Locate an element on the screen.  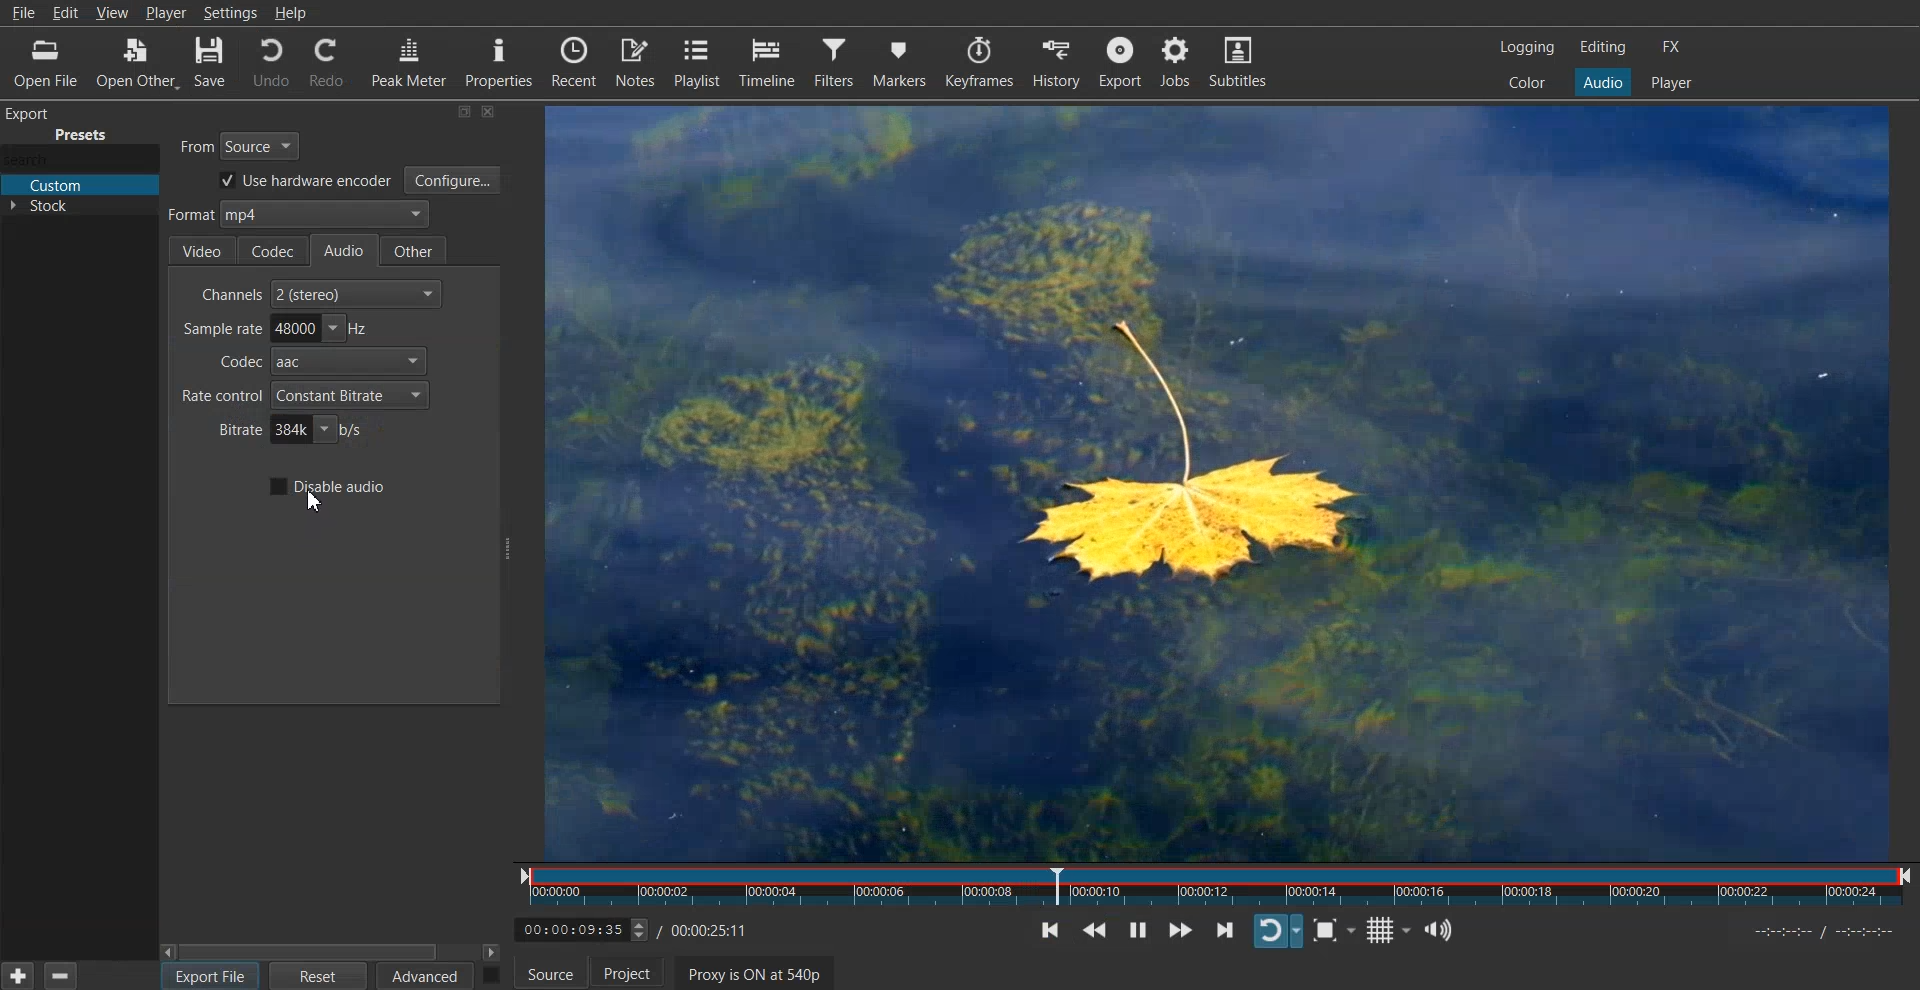
Bitrate is located at coordinates (290, 430).